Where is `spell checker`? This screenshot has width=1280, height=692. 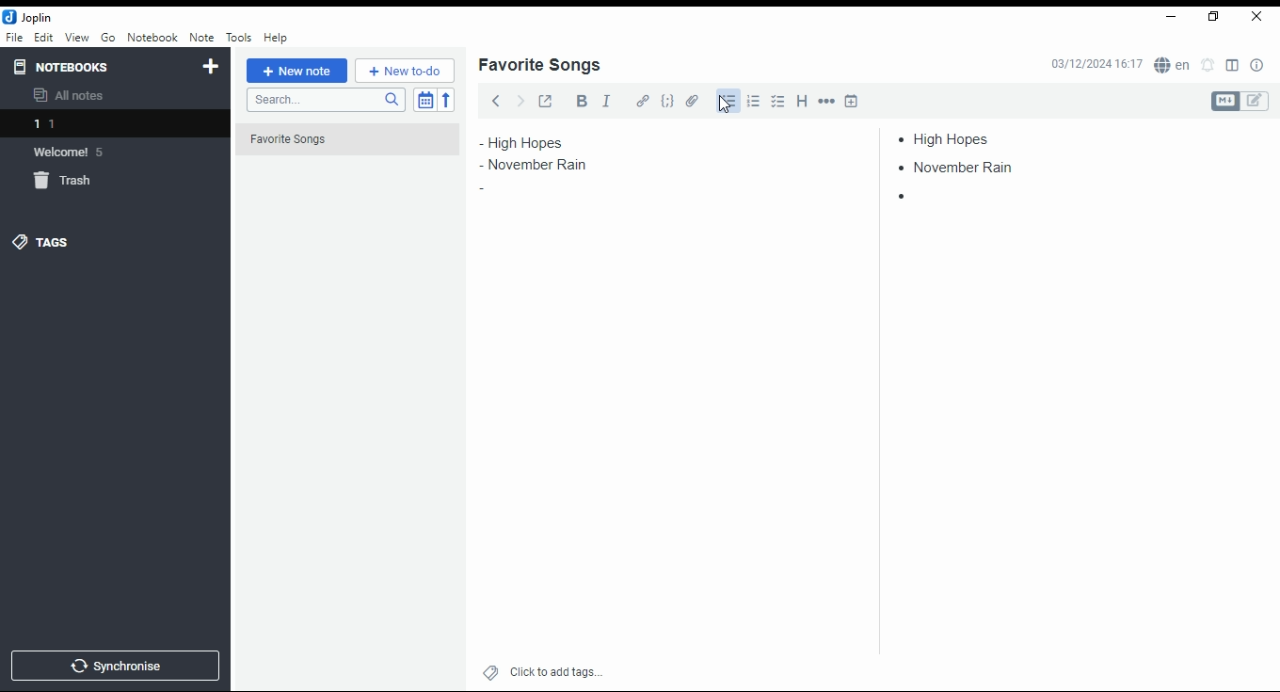
spell checker is located at coordinates (1174, 64).